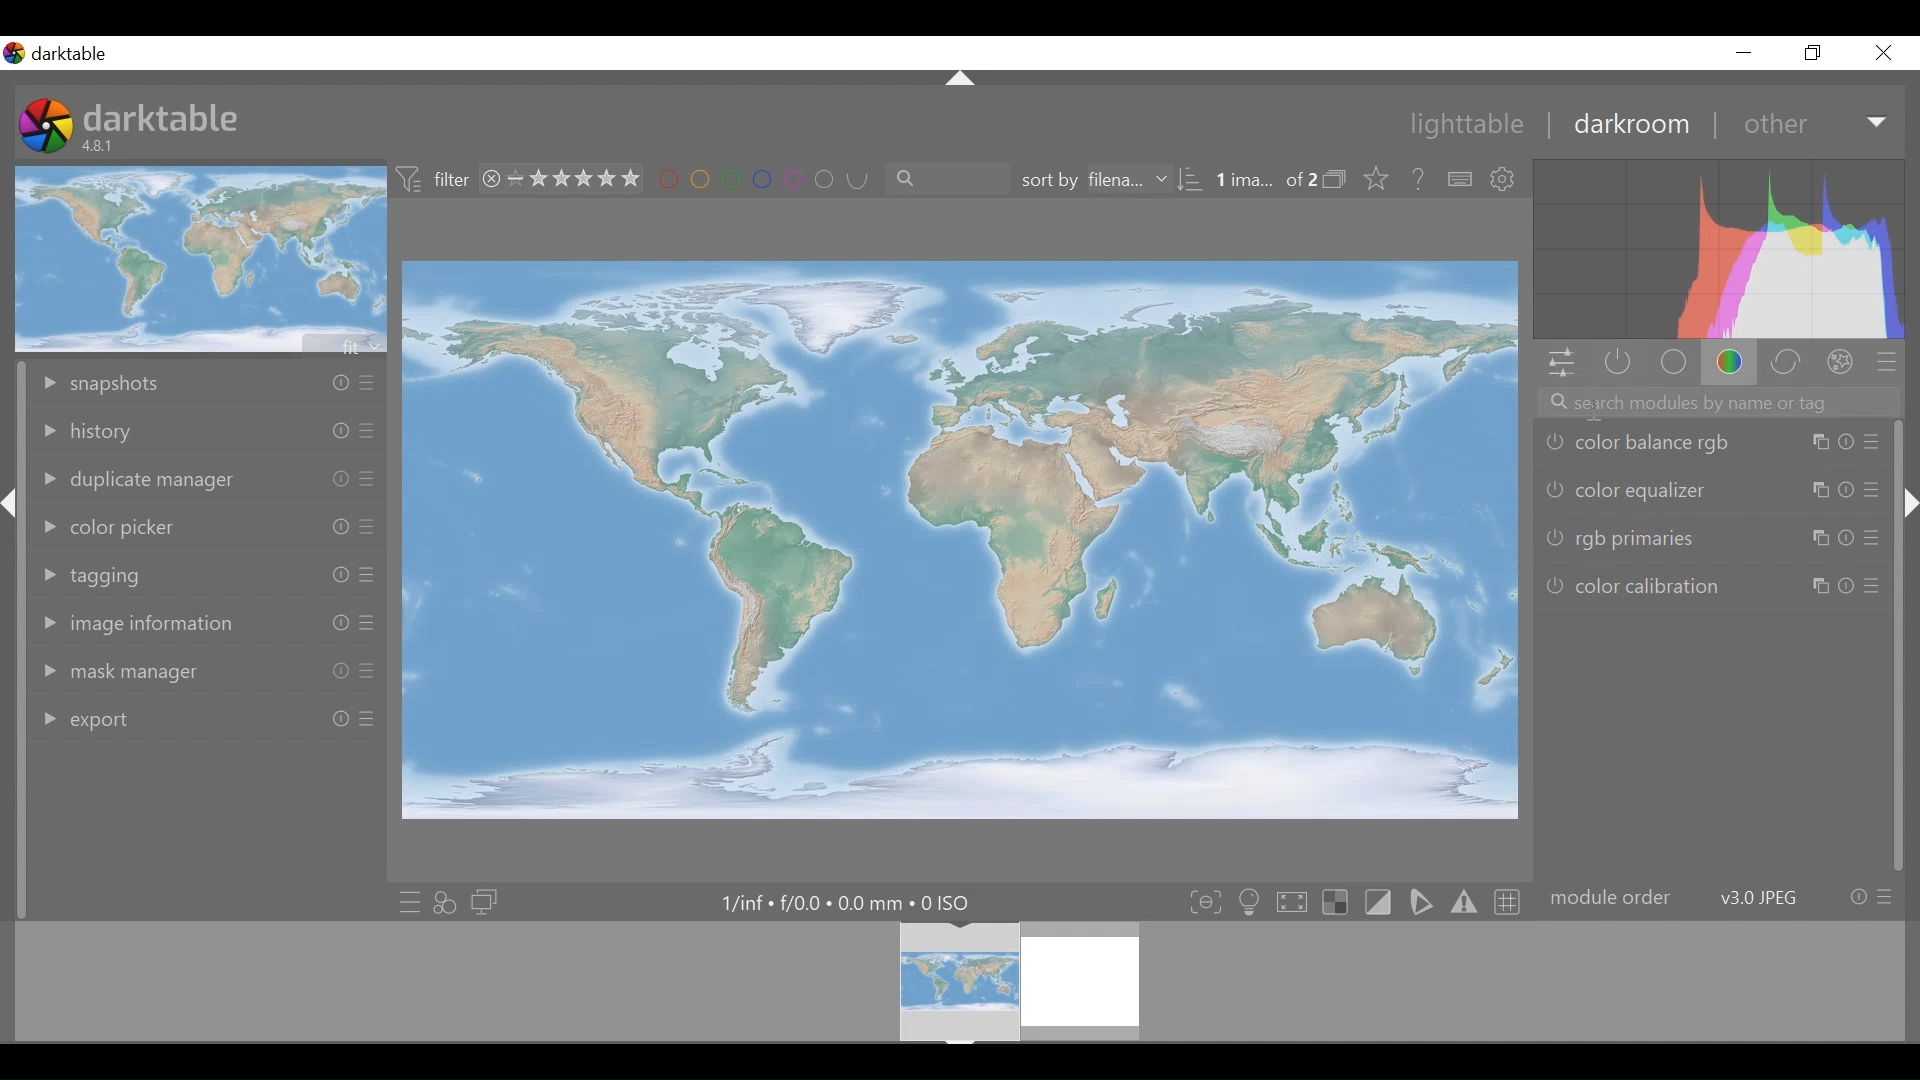  I want to click on toggle indication of raw overexposure, so click(1335, 902).